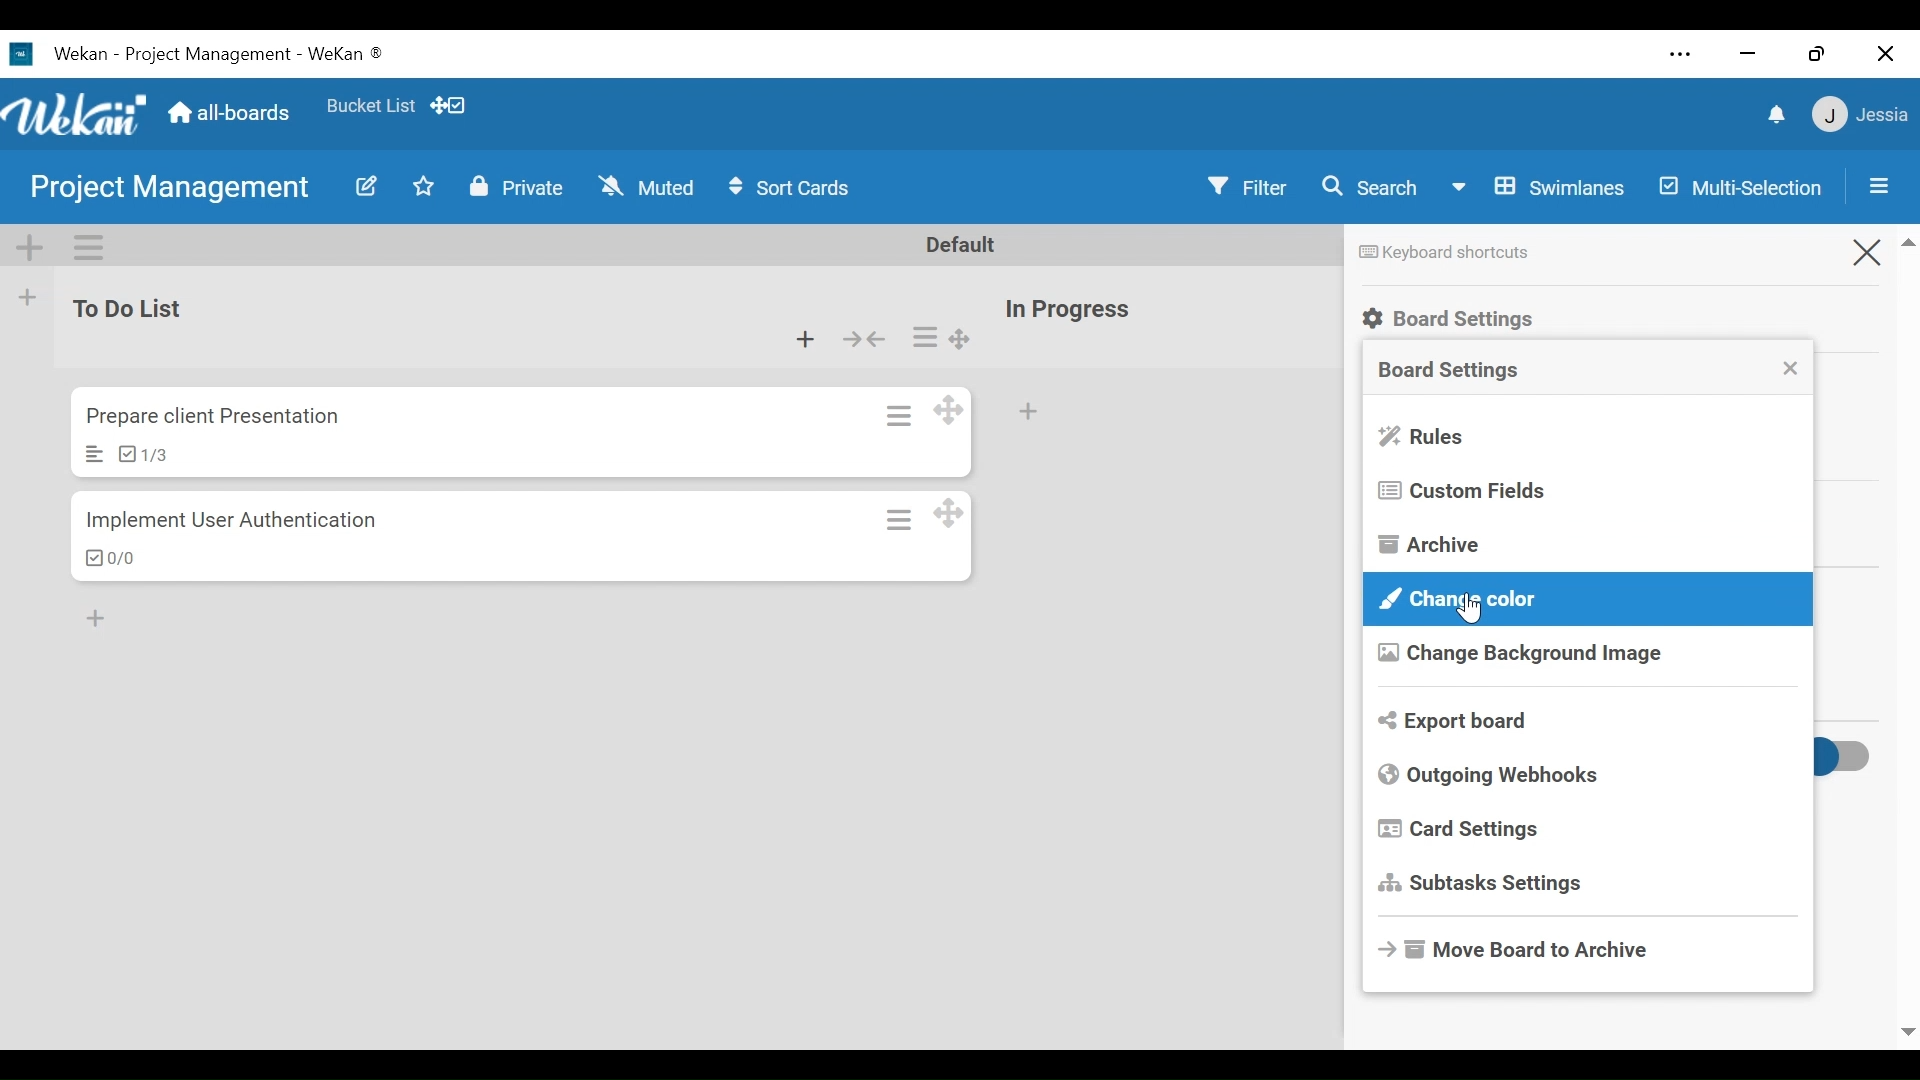 Image resolution: width=1920 pixels, height=1080 pixels. Describe the element at coordinates (515, 187) in the screenshot. I see `Private` at that location.